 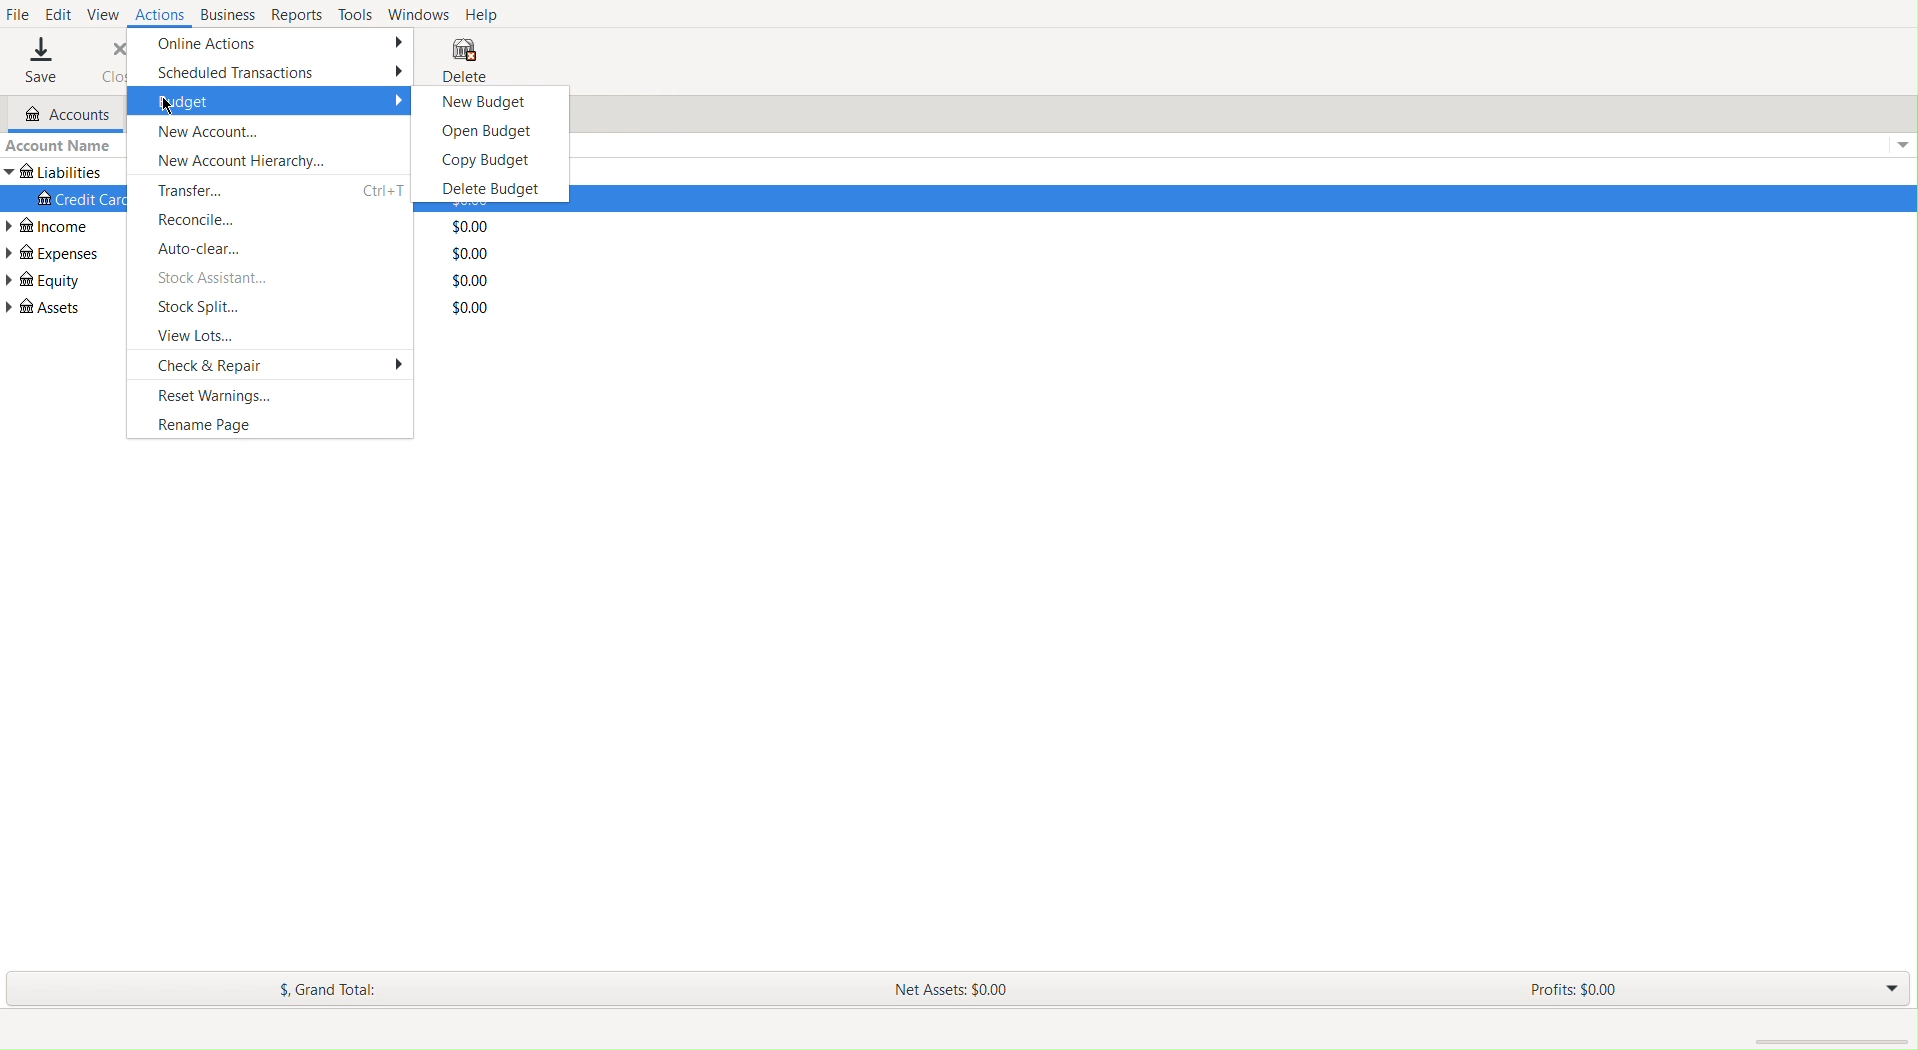 I want to click on Business, so click(x=225, y=15).